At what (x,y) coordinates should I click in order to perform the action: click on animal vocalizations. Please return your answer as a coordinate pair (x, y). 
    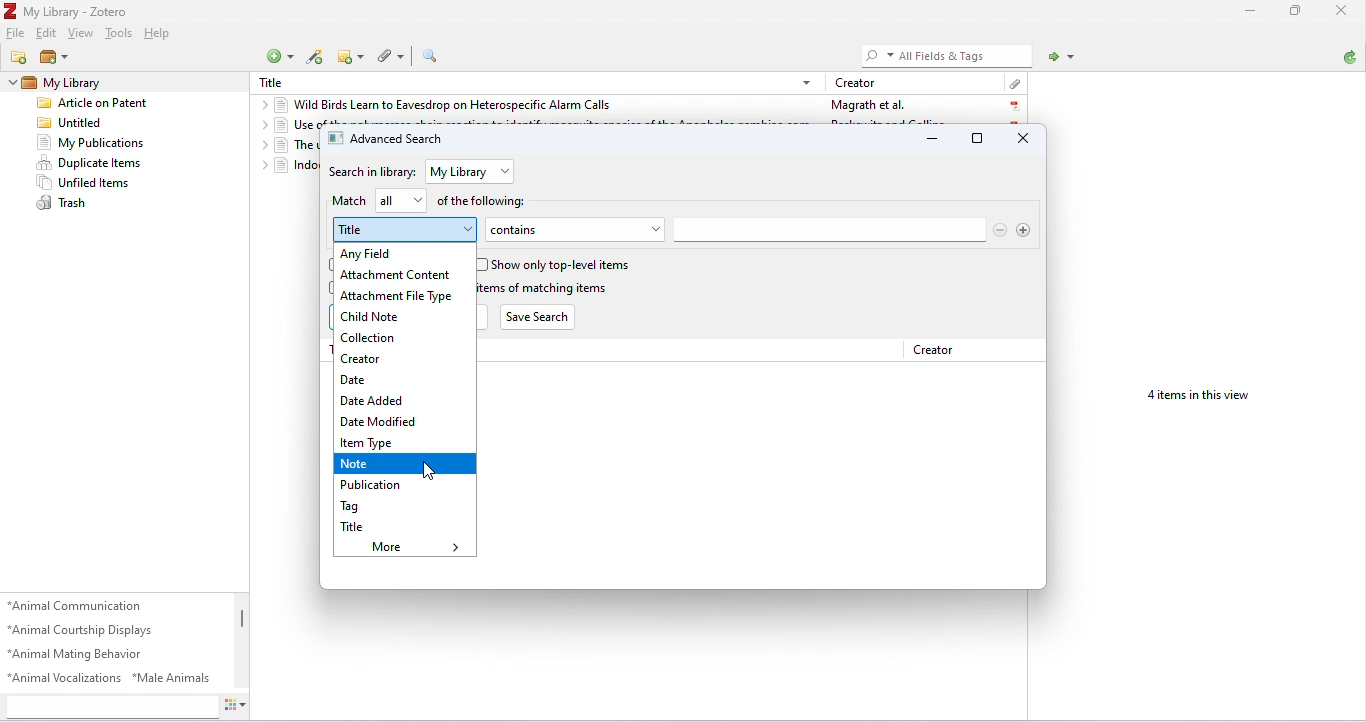
    Looking at the image, I should click on (65, 677).